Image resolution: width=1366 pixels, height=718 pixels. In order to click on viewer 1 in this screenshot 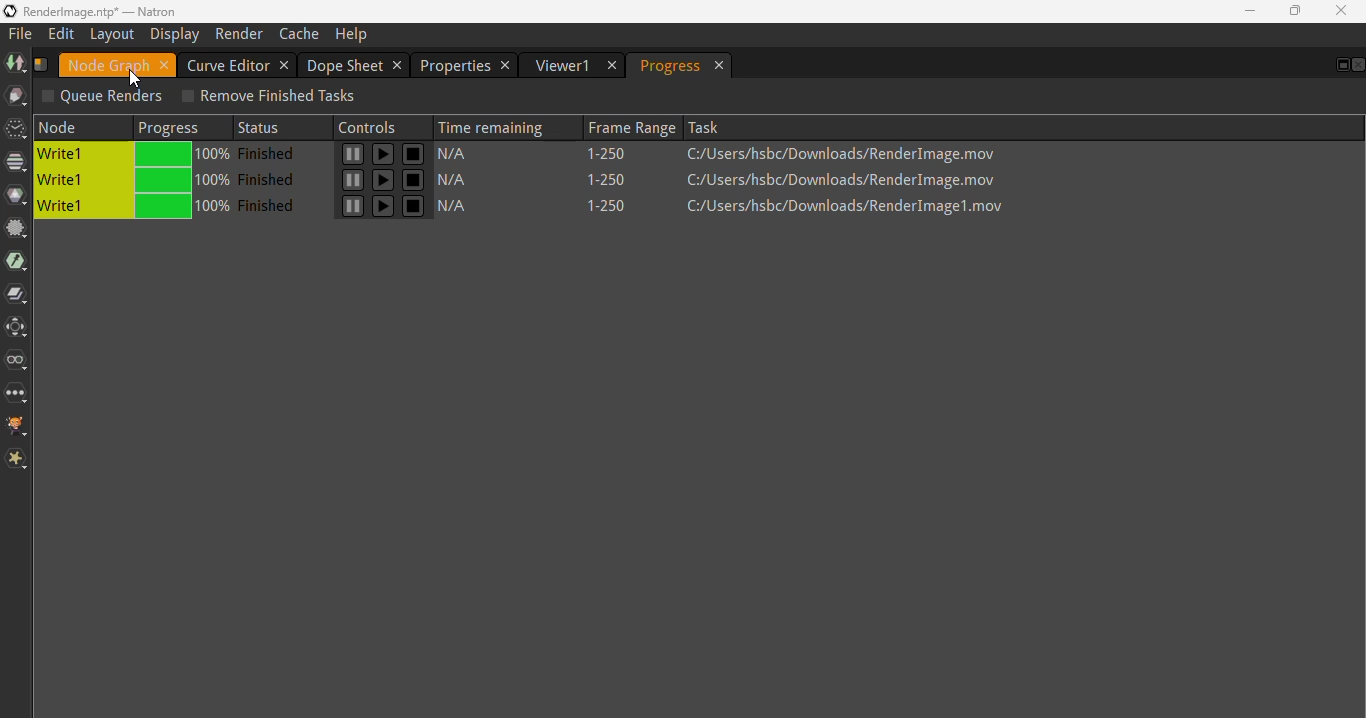, I will do `click(563, 65)`.